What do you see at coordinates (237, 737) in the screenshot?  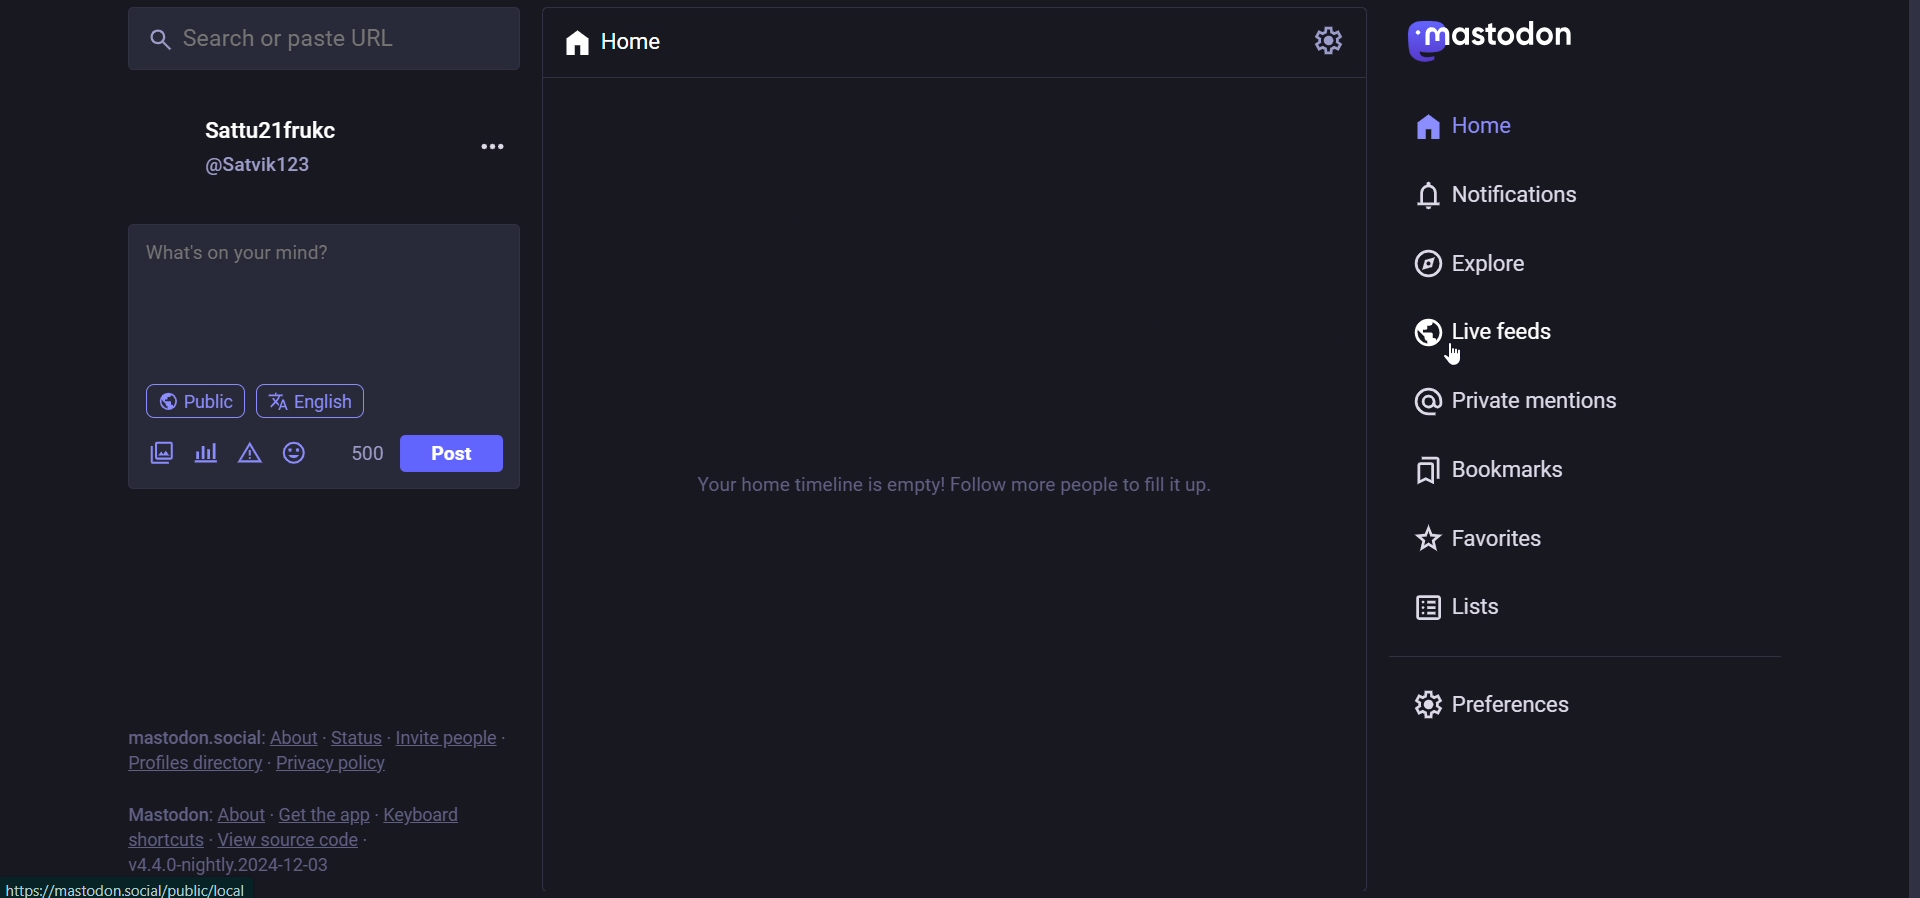 I see `social` at bounding box center [237, 737].